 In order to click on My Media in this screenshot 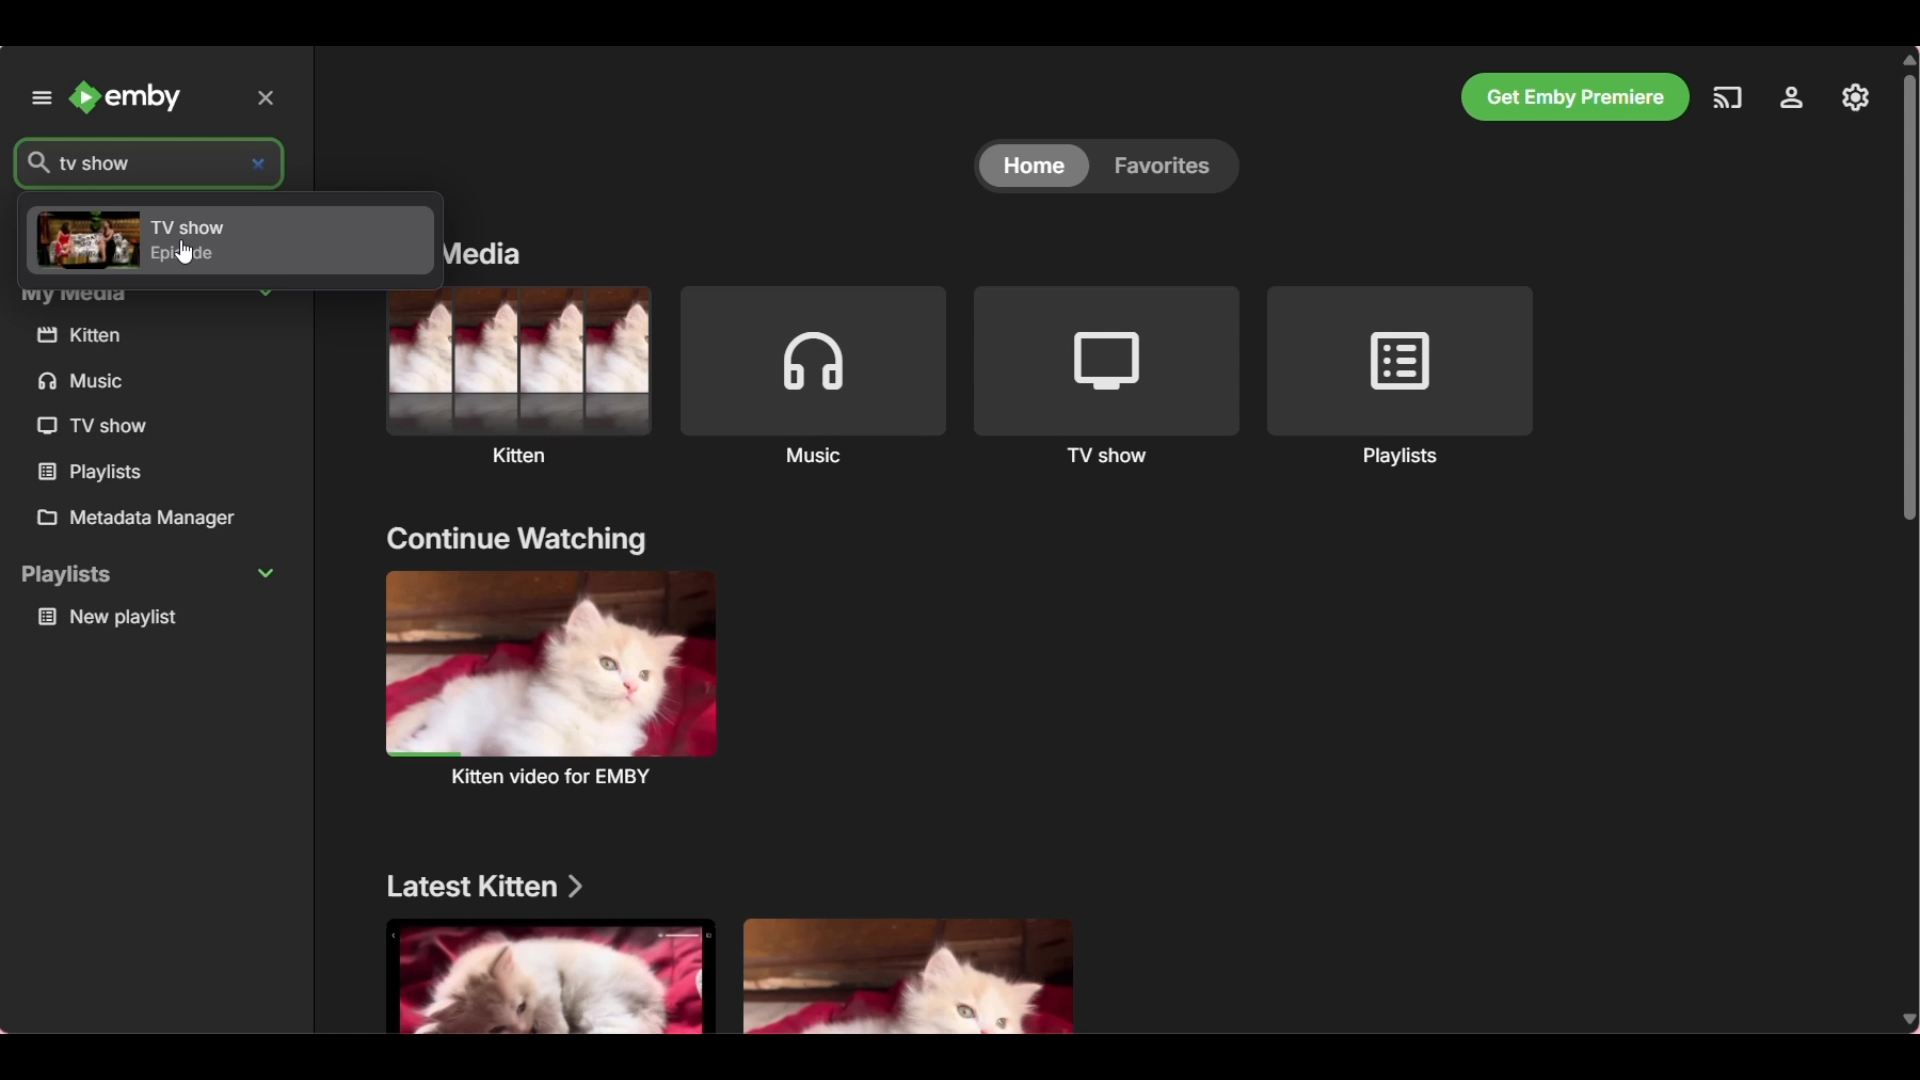, I will do `click(147, 294)`.